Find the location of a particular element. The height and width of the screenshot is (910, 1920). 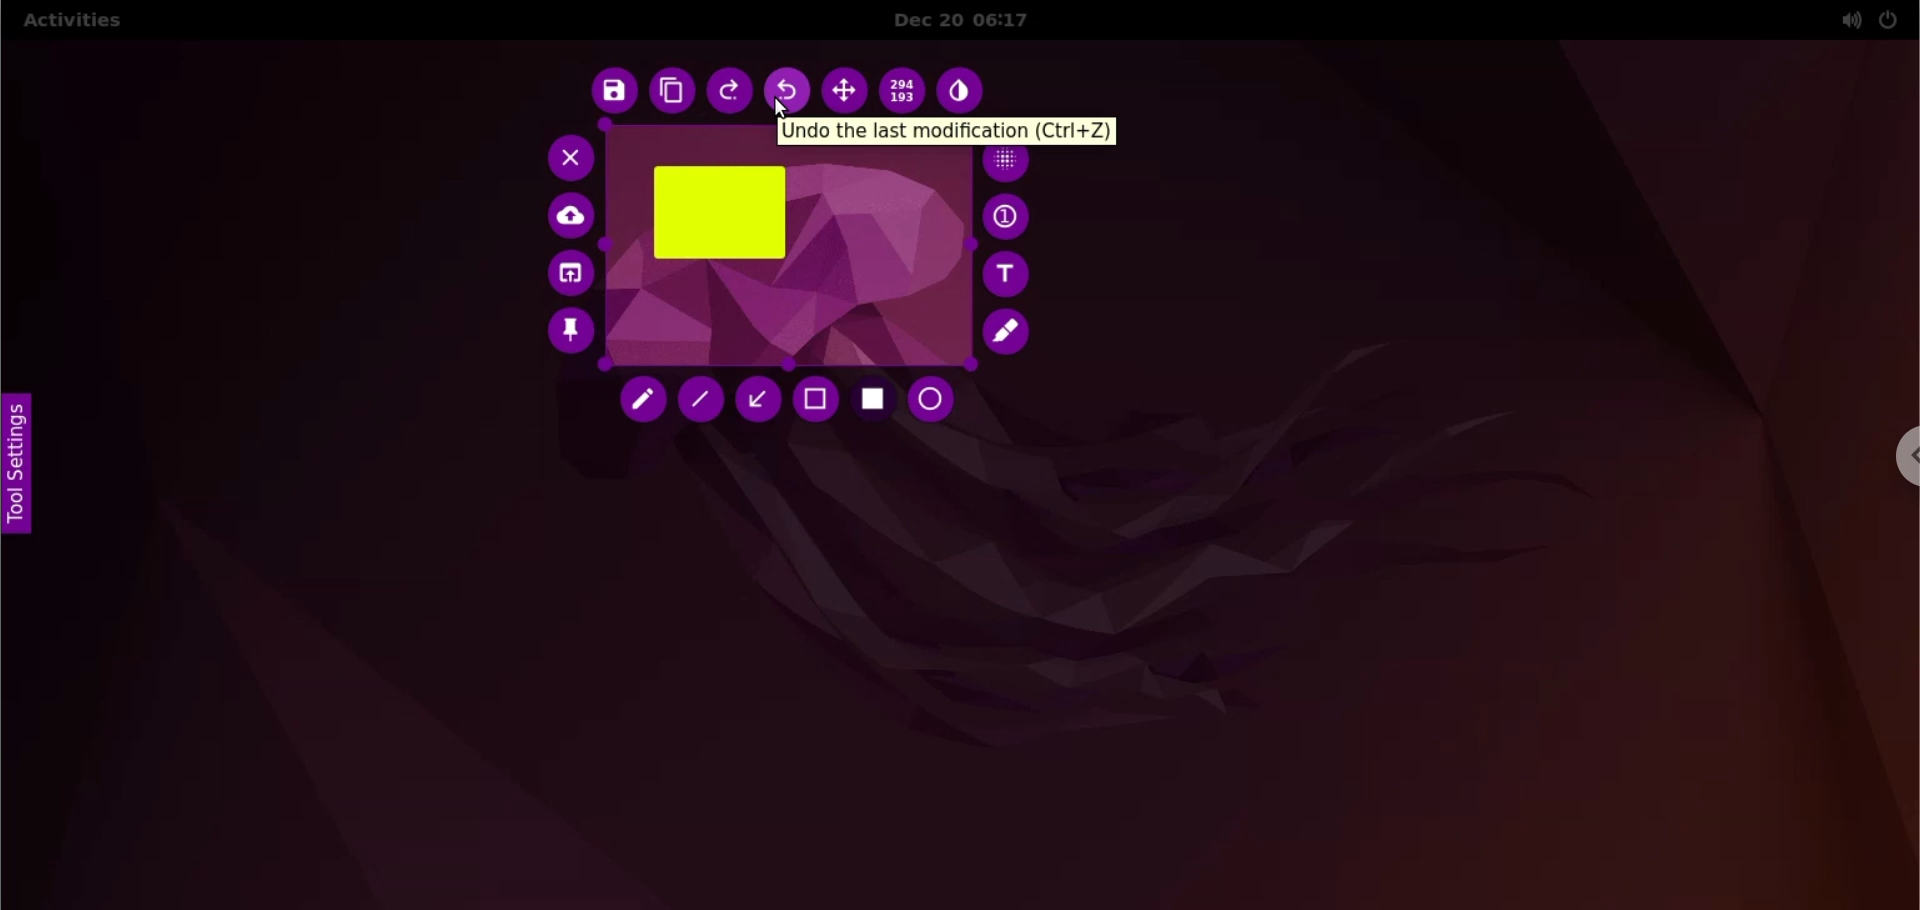

selection tool is located at coordinates (817, 401).